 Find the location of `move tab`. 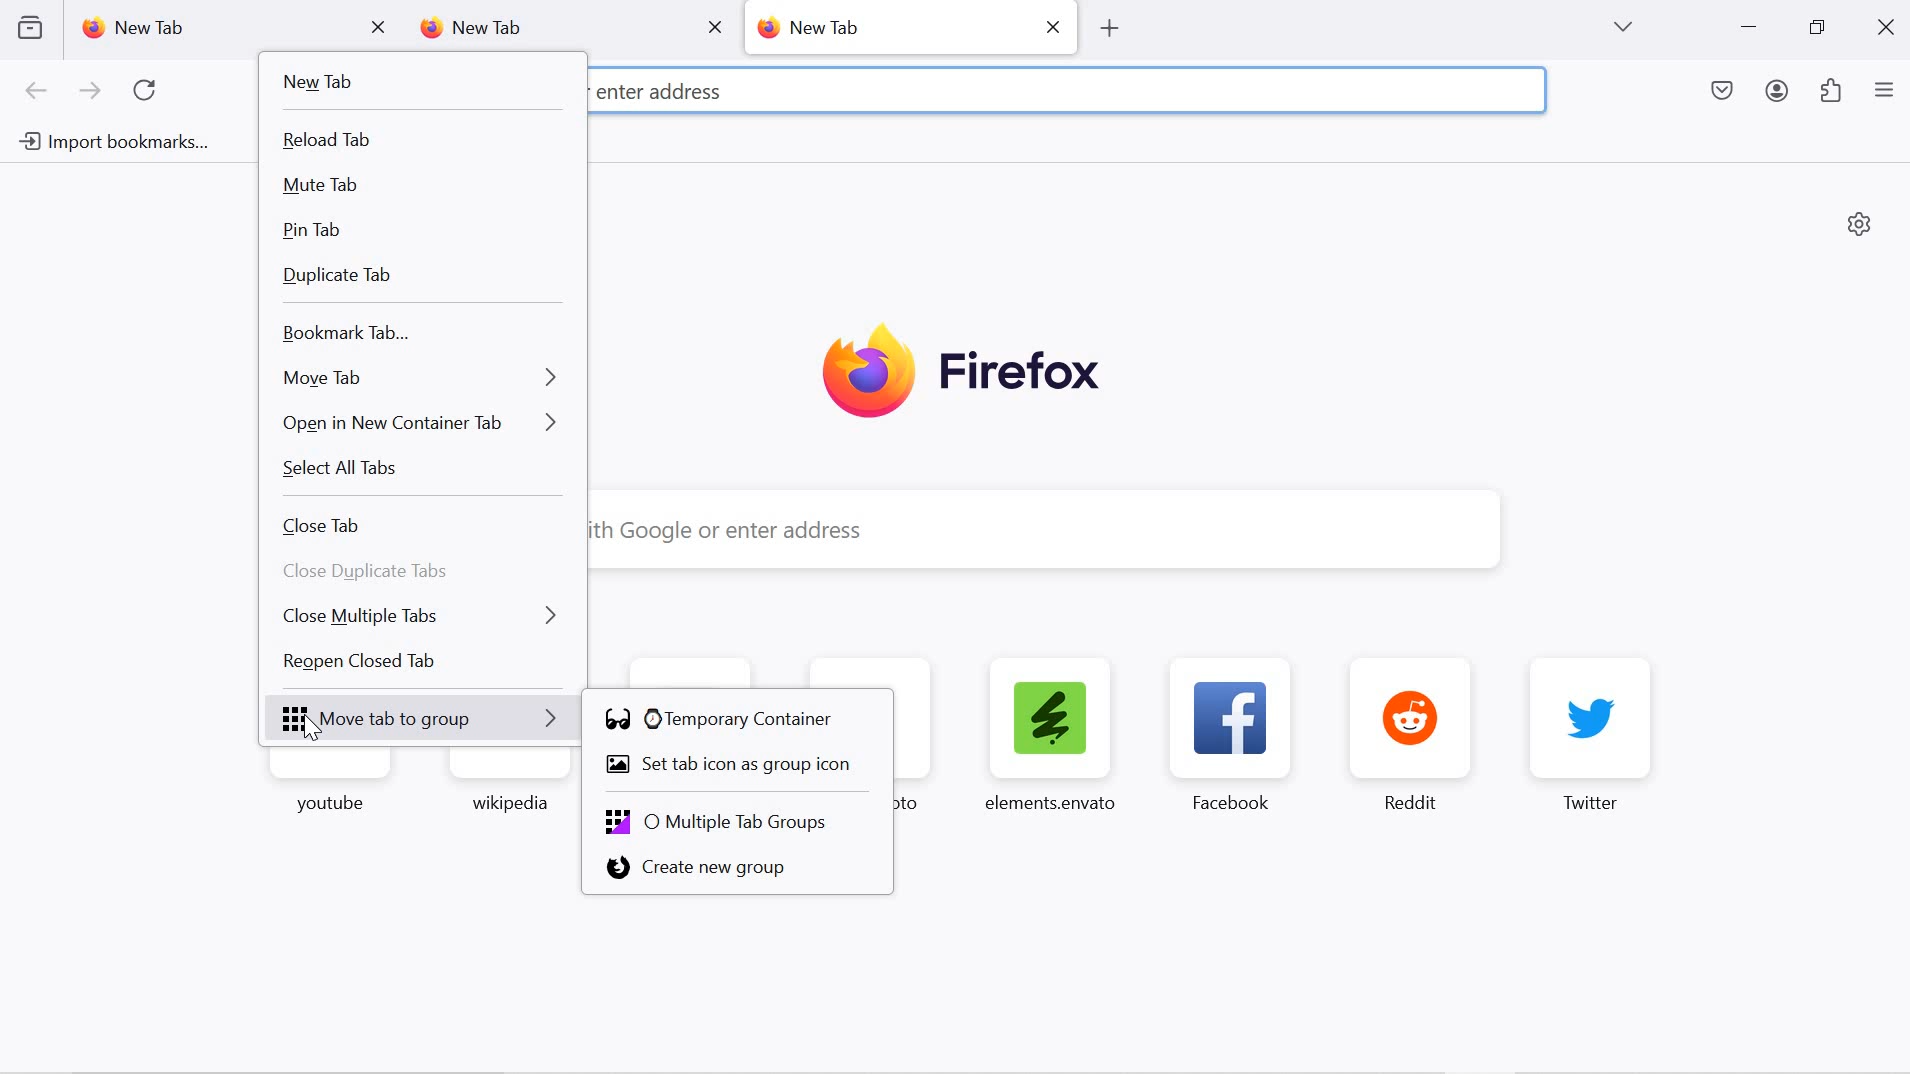

move tab is located at coordinates (419, 376).